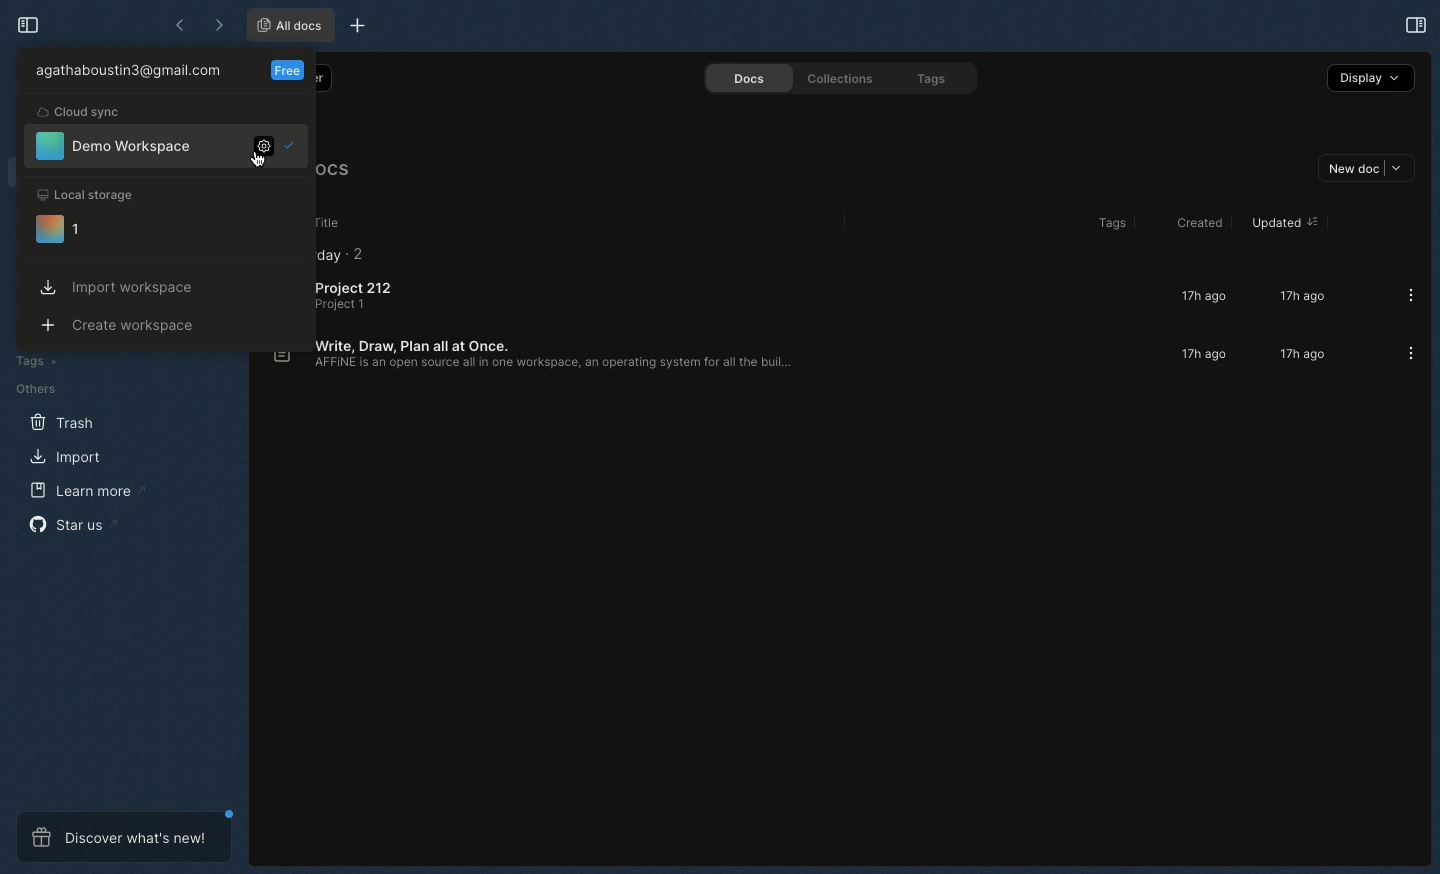 The height and width of the screenshot is (874, 1440). I want to click on Tags, so click(927, 78).